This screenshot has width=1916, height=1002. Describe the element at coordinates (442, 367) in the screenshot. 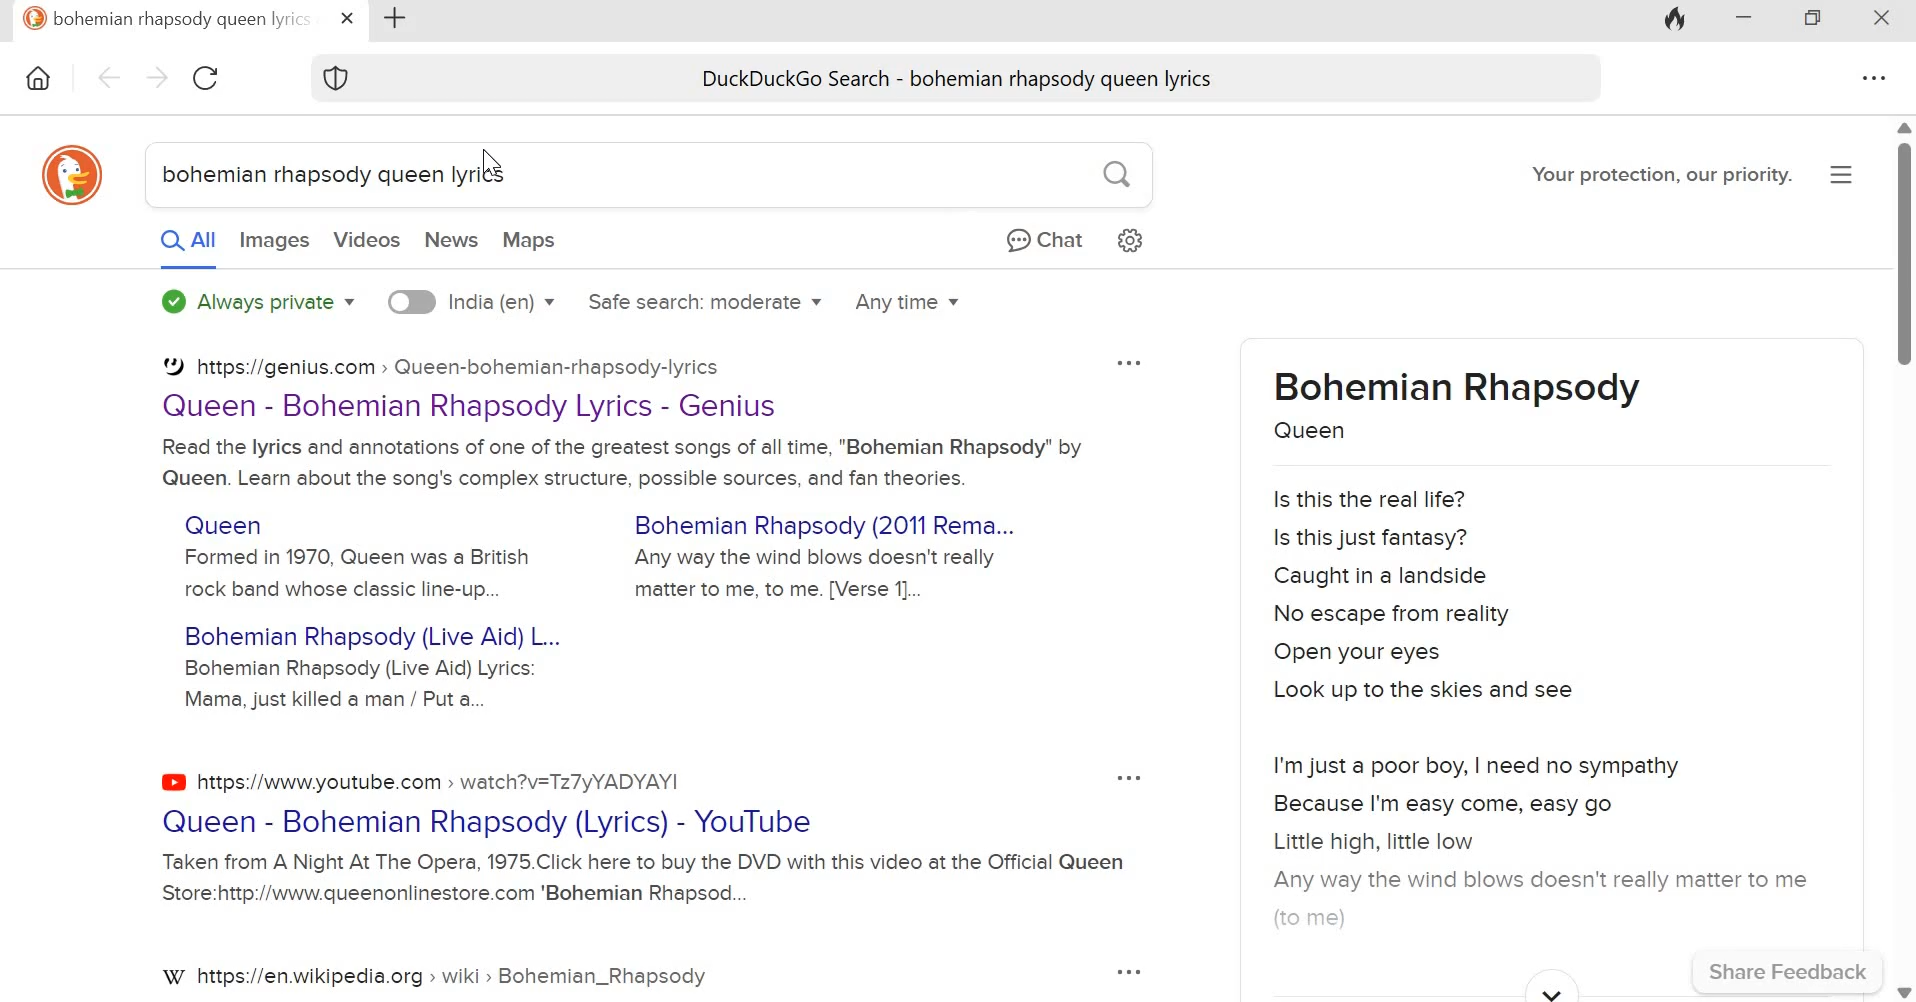

I see `https://genius.com >» Queen-bohemian-rhapsody-lyrics` at that location.